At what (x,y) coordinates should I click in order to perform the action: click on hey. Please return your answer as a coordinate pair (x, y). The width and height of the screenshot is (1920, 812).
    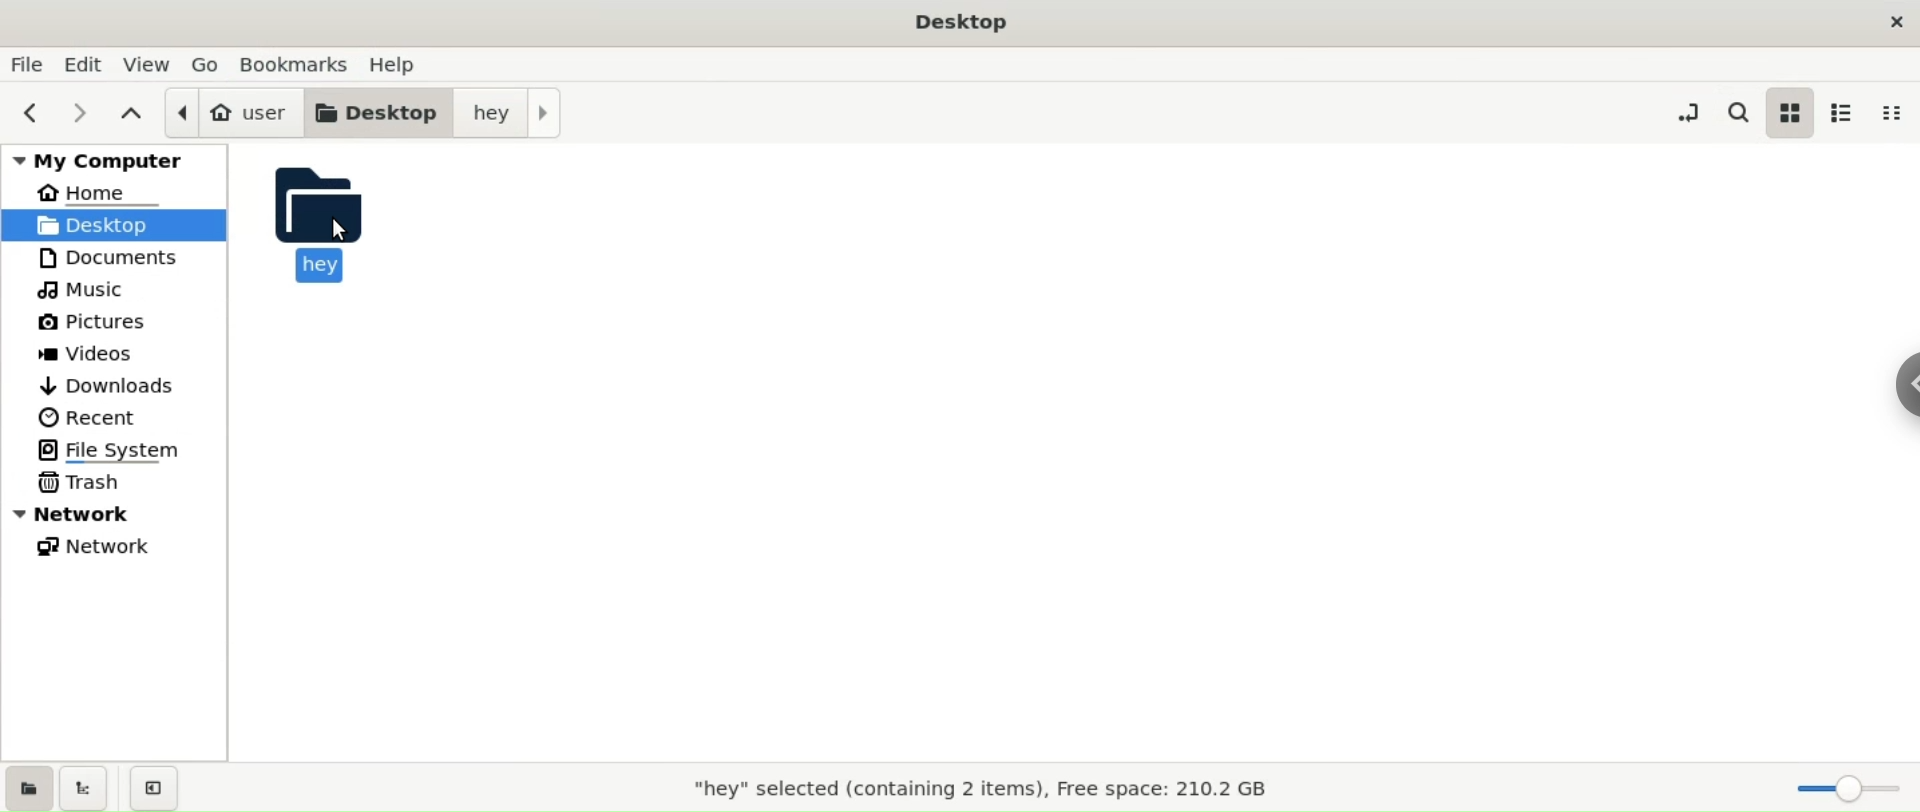
    Looking at the image, I should click on (508, 113).